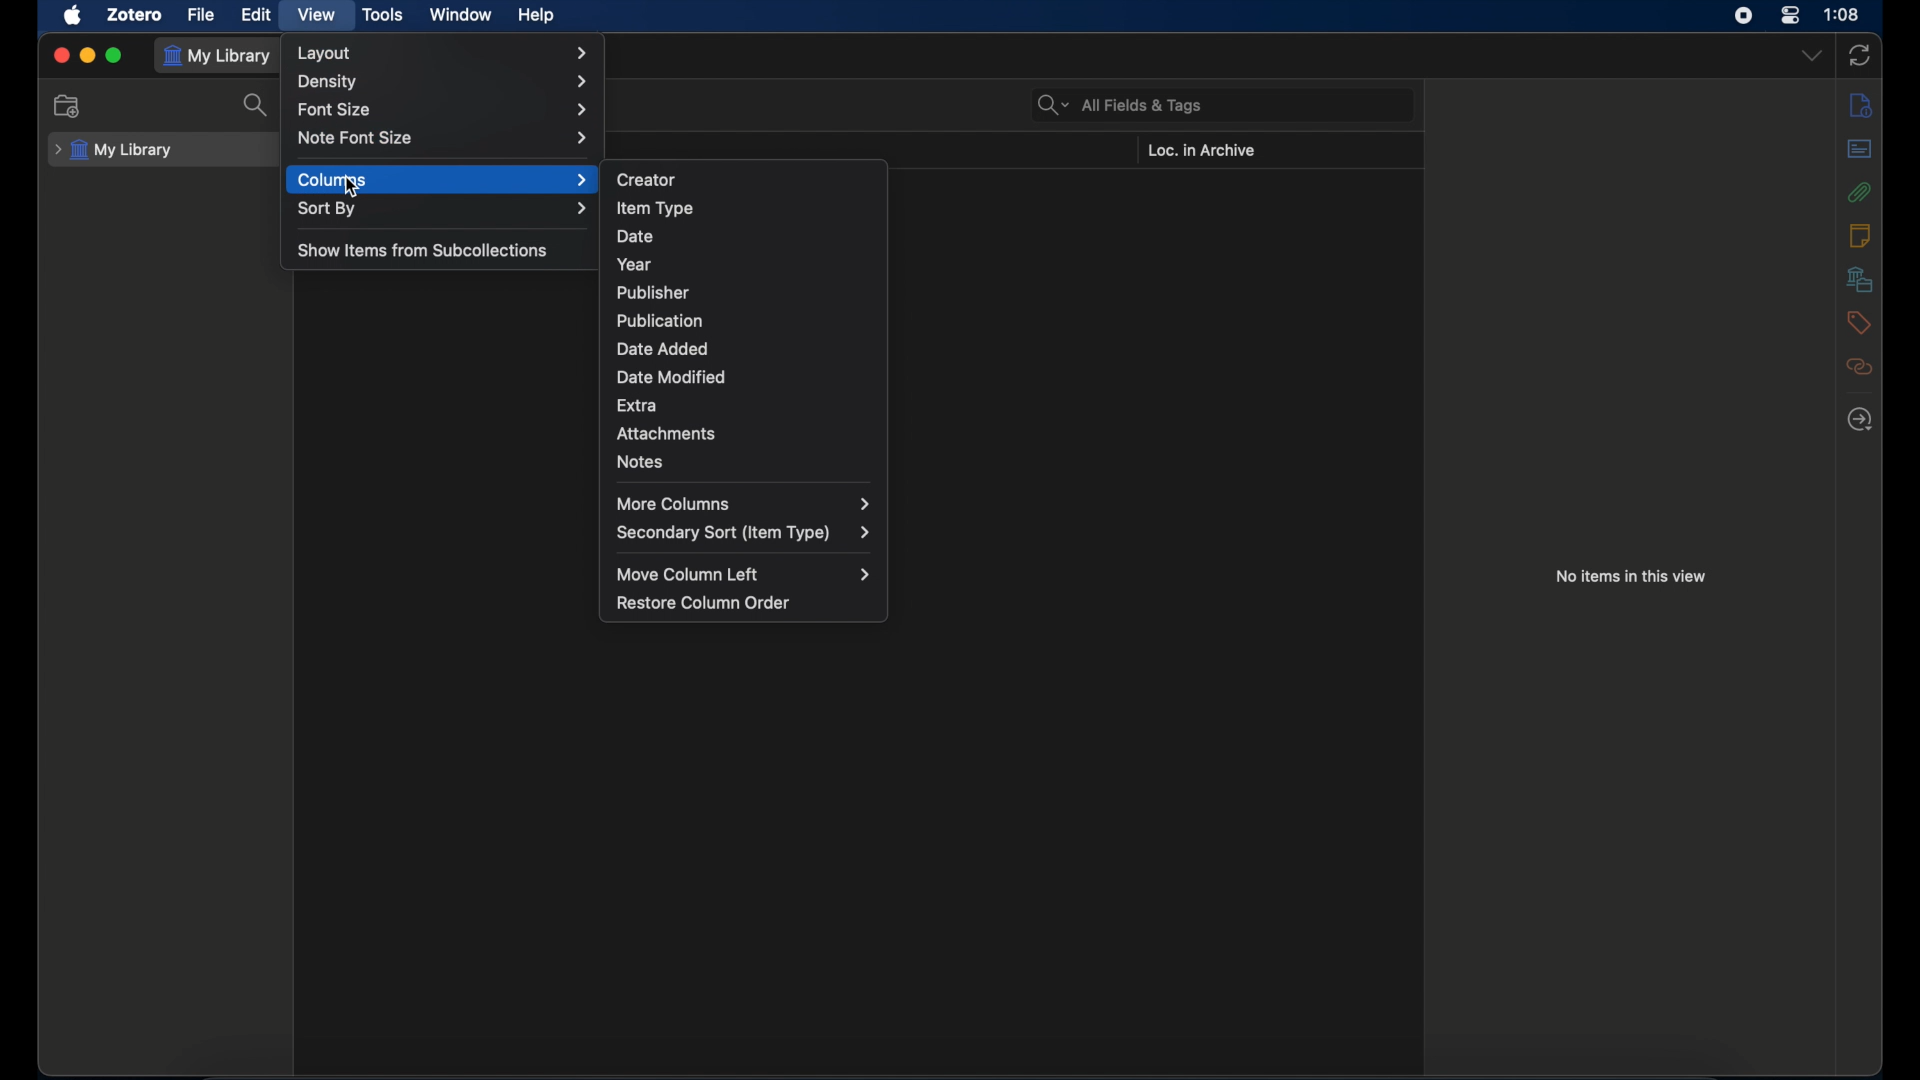 This screenshot has height=1080, width=1920. What do you see at coordinates (647, 178) in the screenshot?
I see `creator` at bounding box center [647, 178].